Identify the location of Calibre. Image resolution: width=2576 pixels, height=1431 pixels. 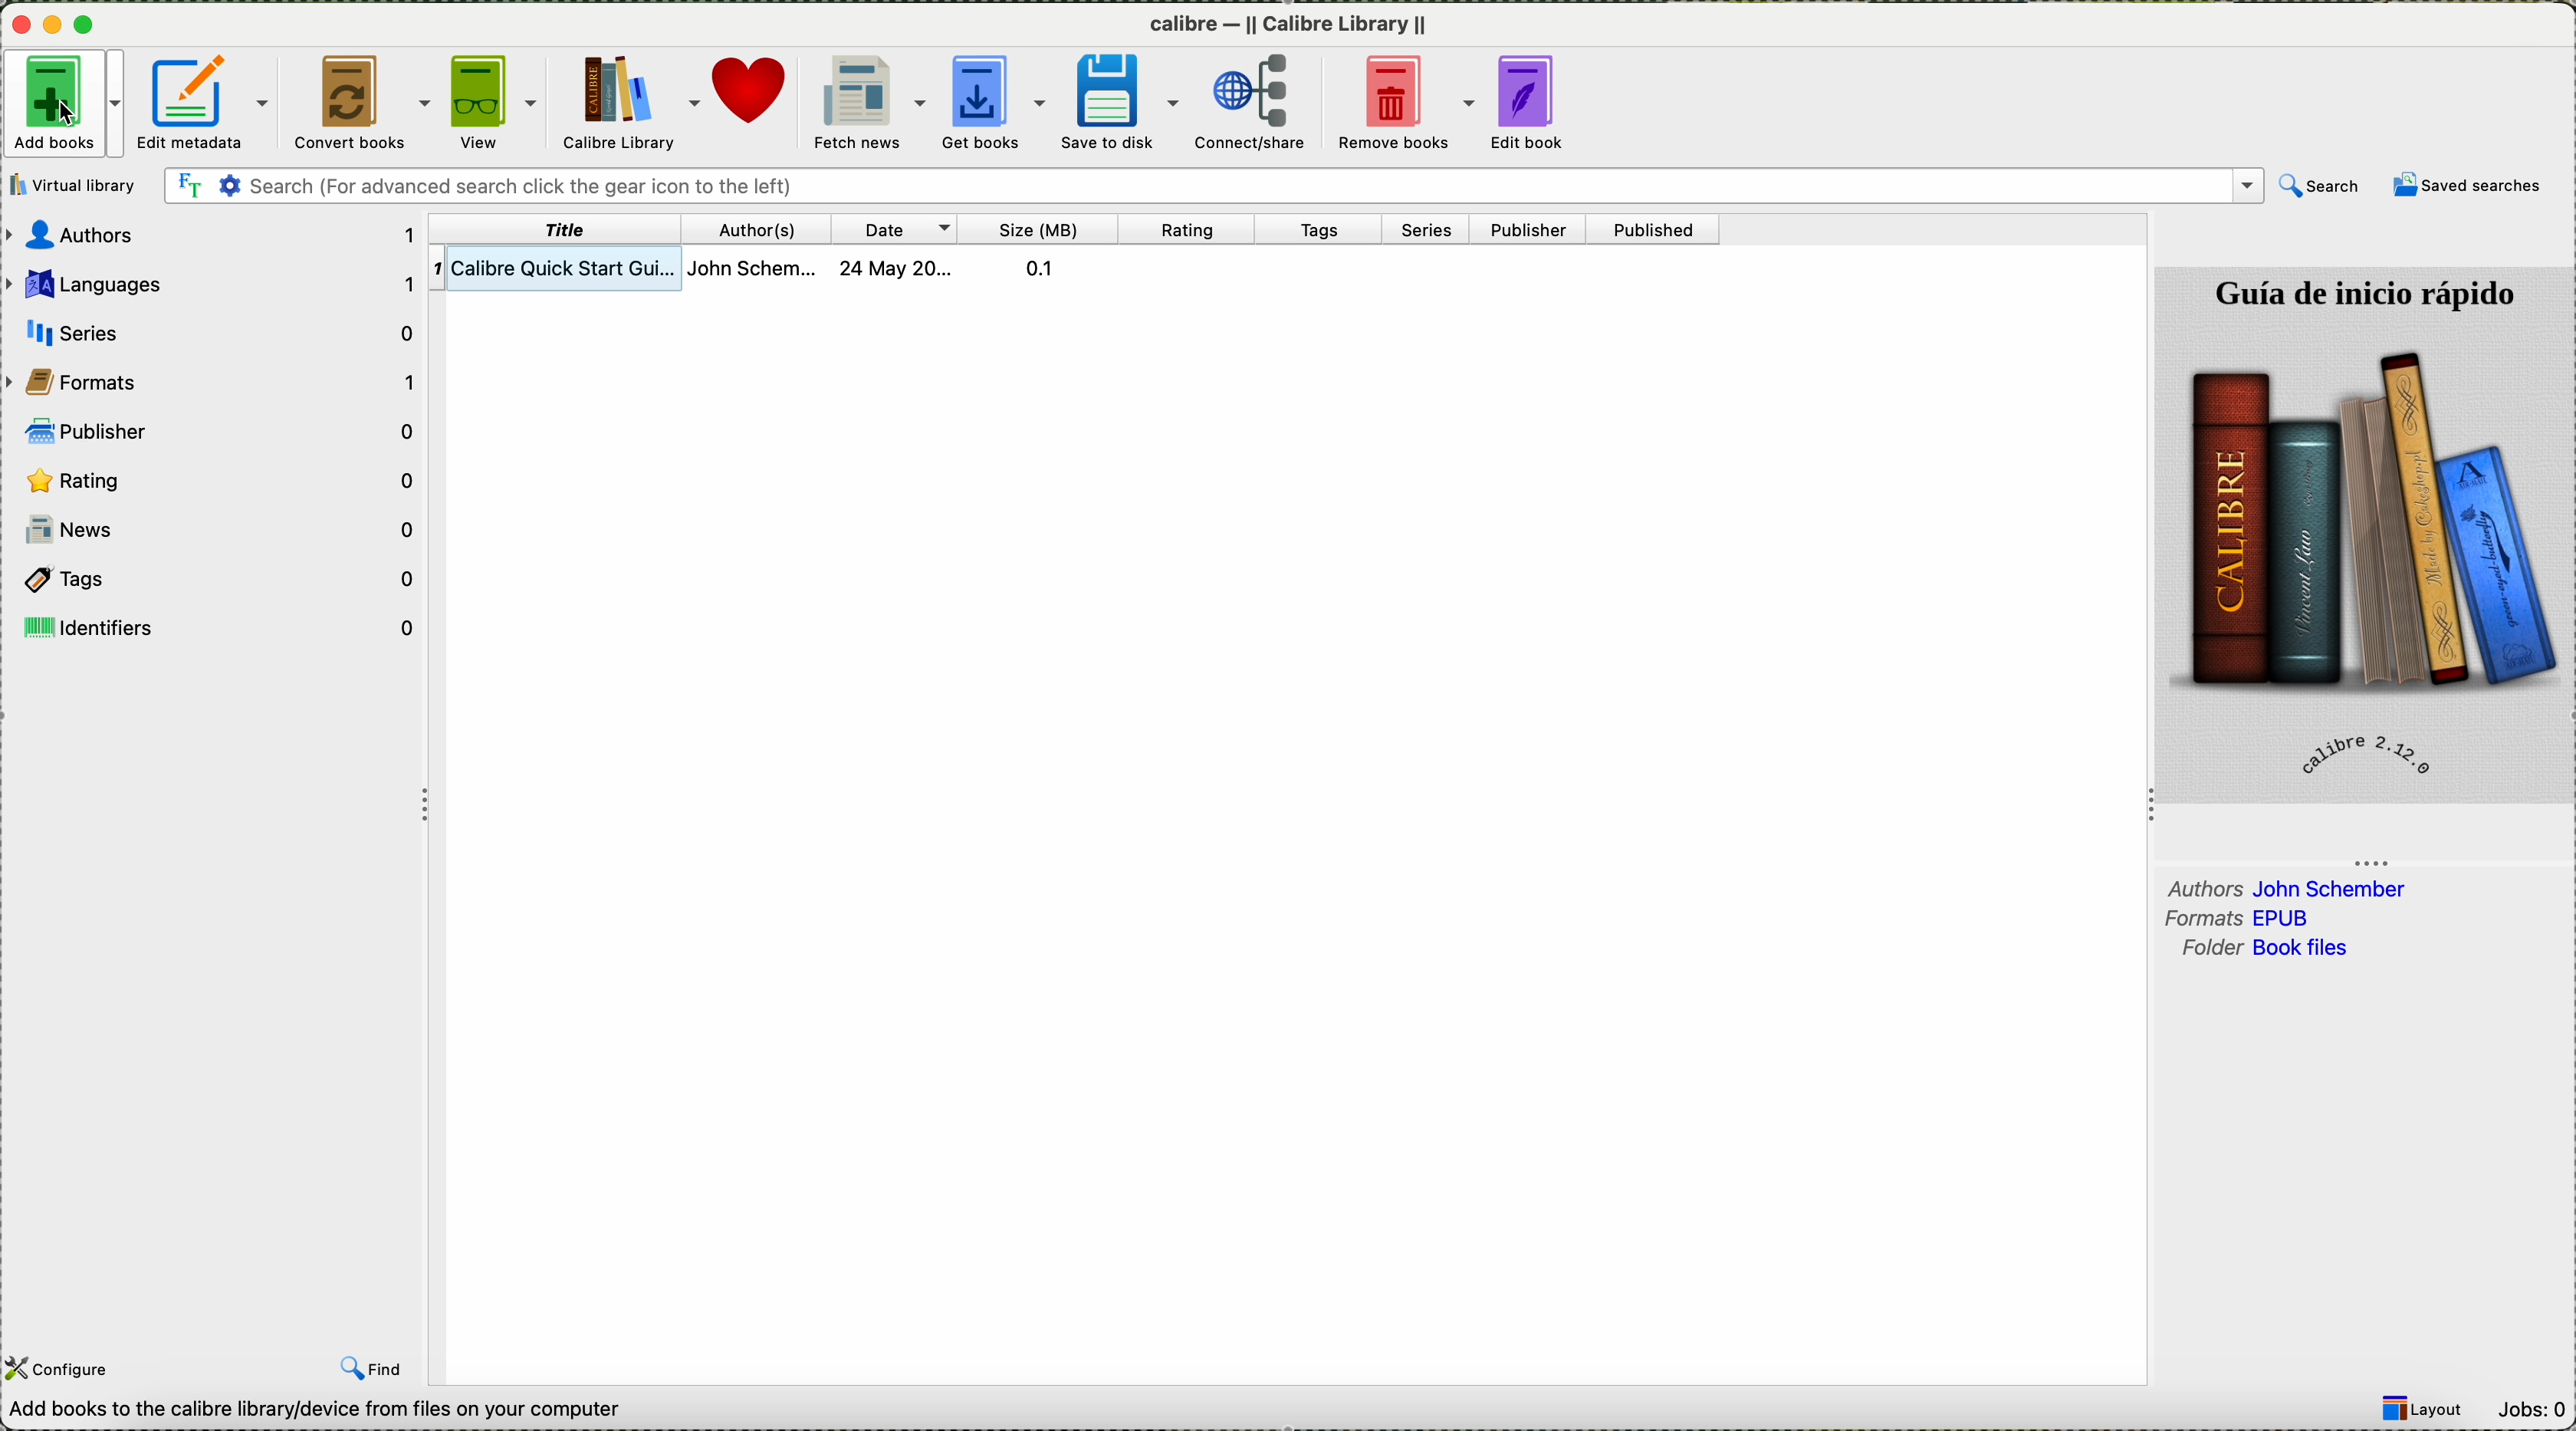
(1288, 26).